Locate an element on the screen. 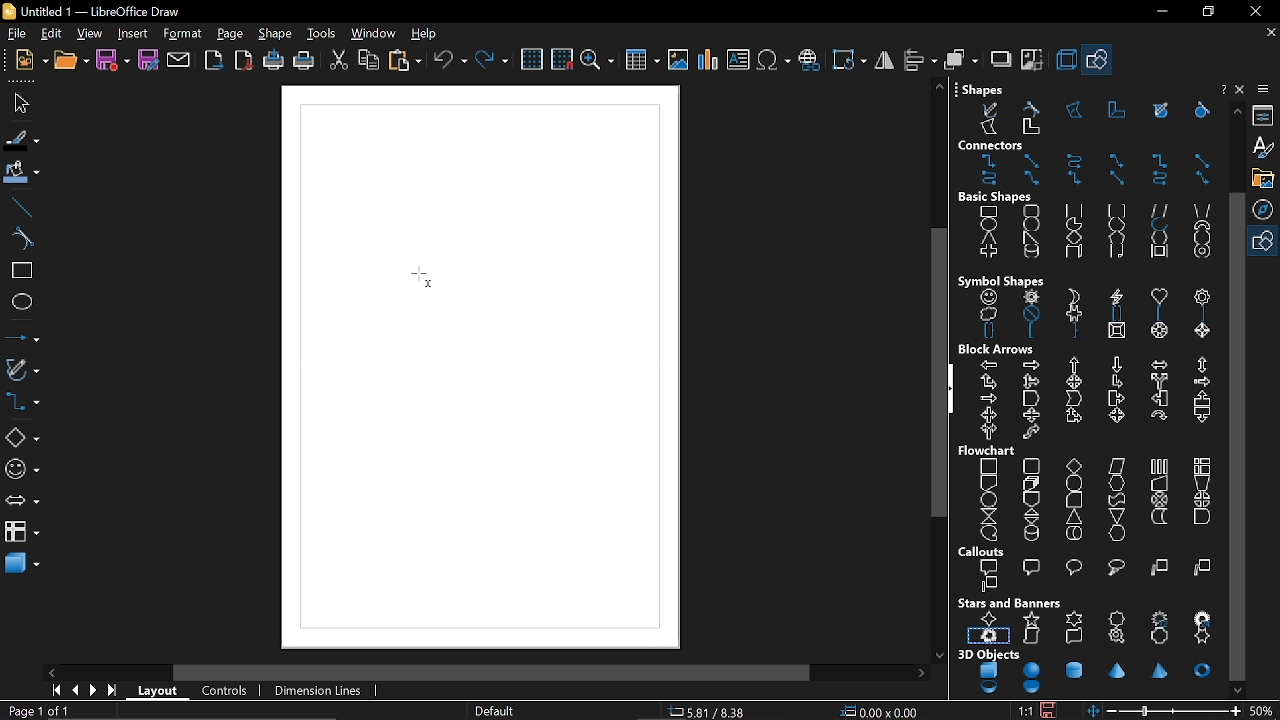  shape is located at coordinates (277, 35).